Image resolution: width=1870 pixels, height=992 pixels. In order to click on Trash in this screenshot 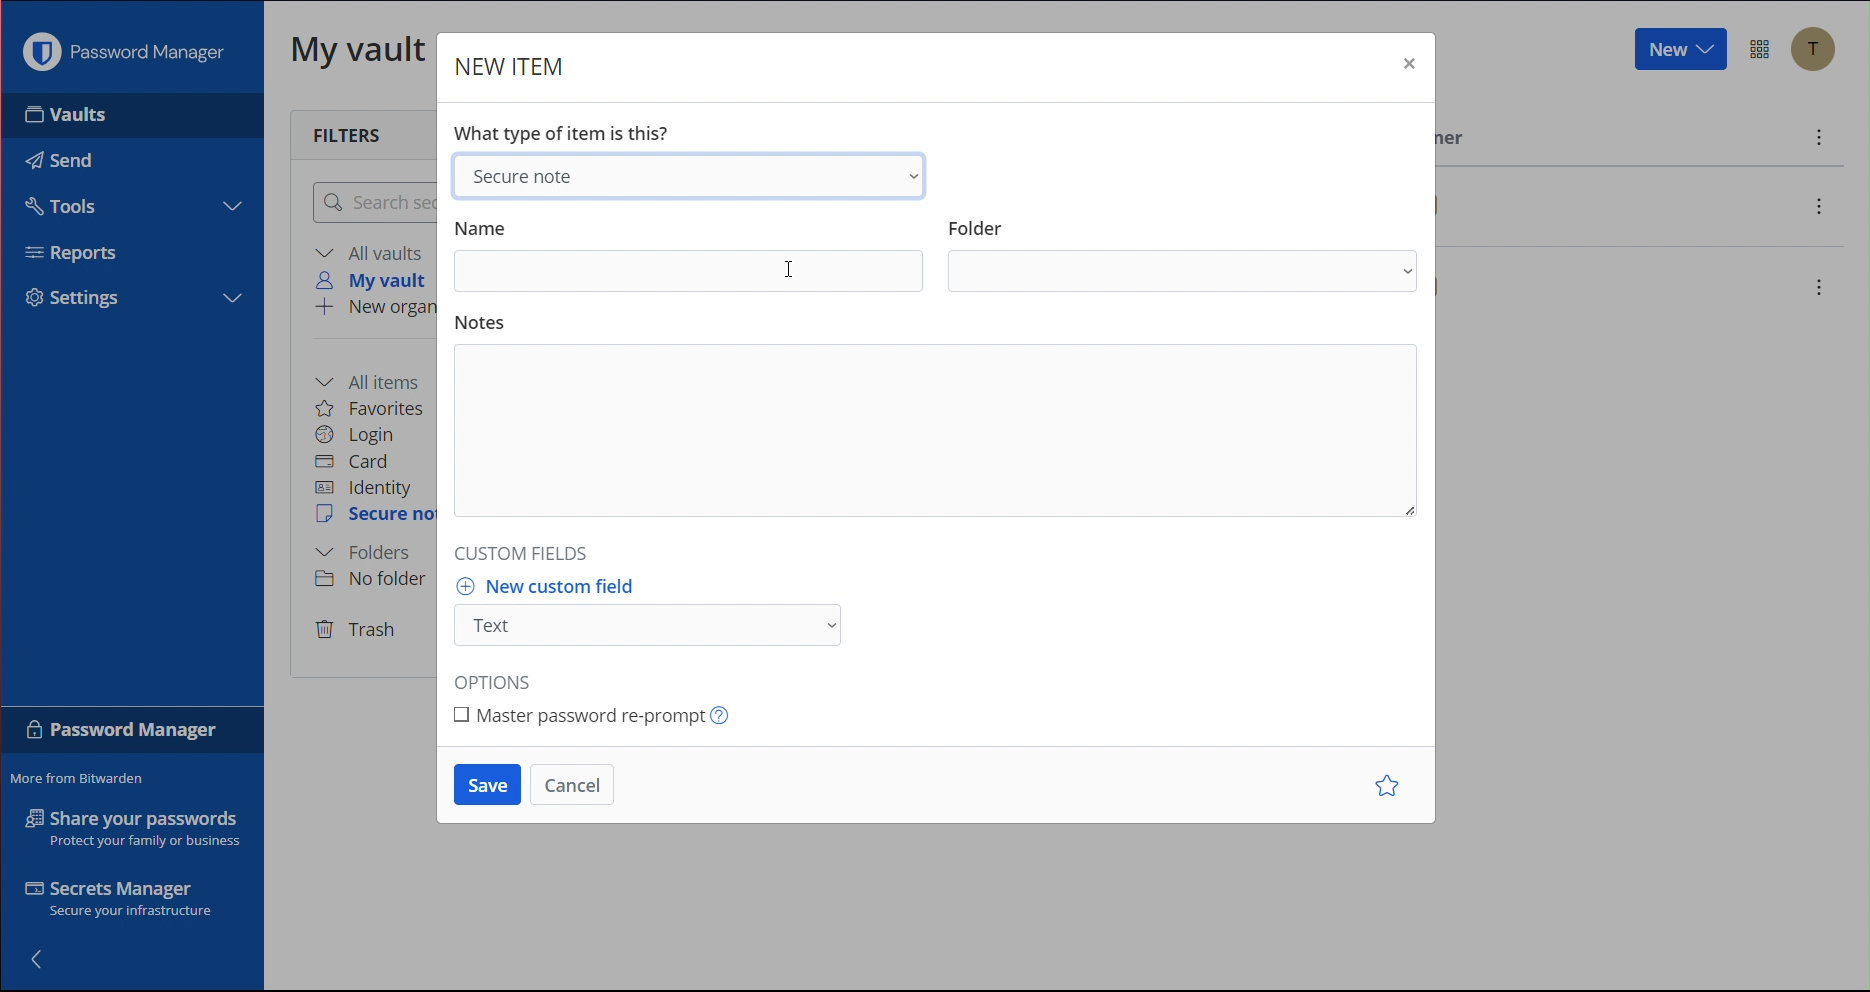, I will do `click(359, 631)`.